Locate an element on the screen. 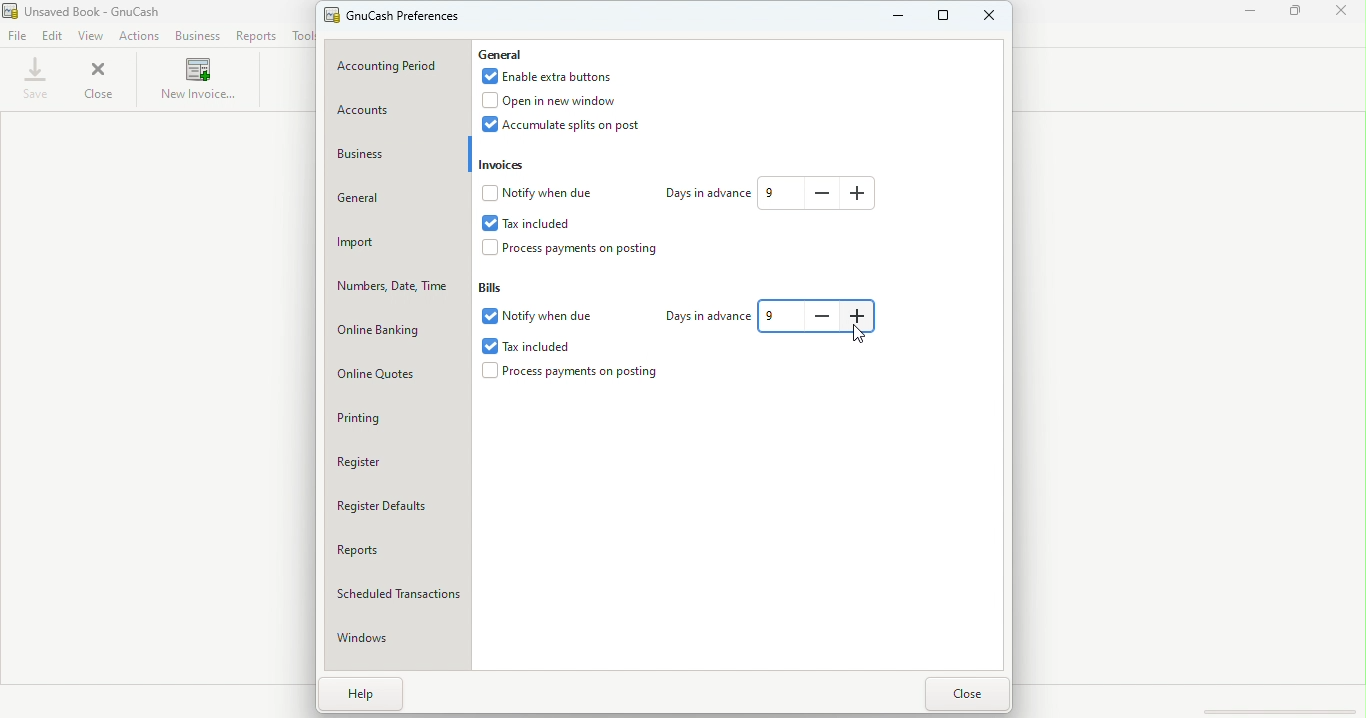  Maximize is located at coordinates (945, 19).